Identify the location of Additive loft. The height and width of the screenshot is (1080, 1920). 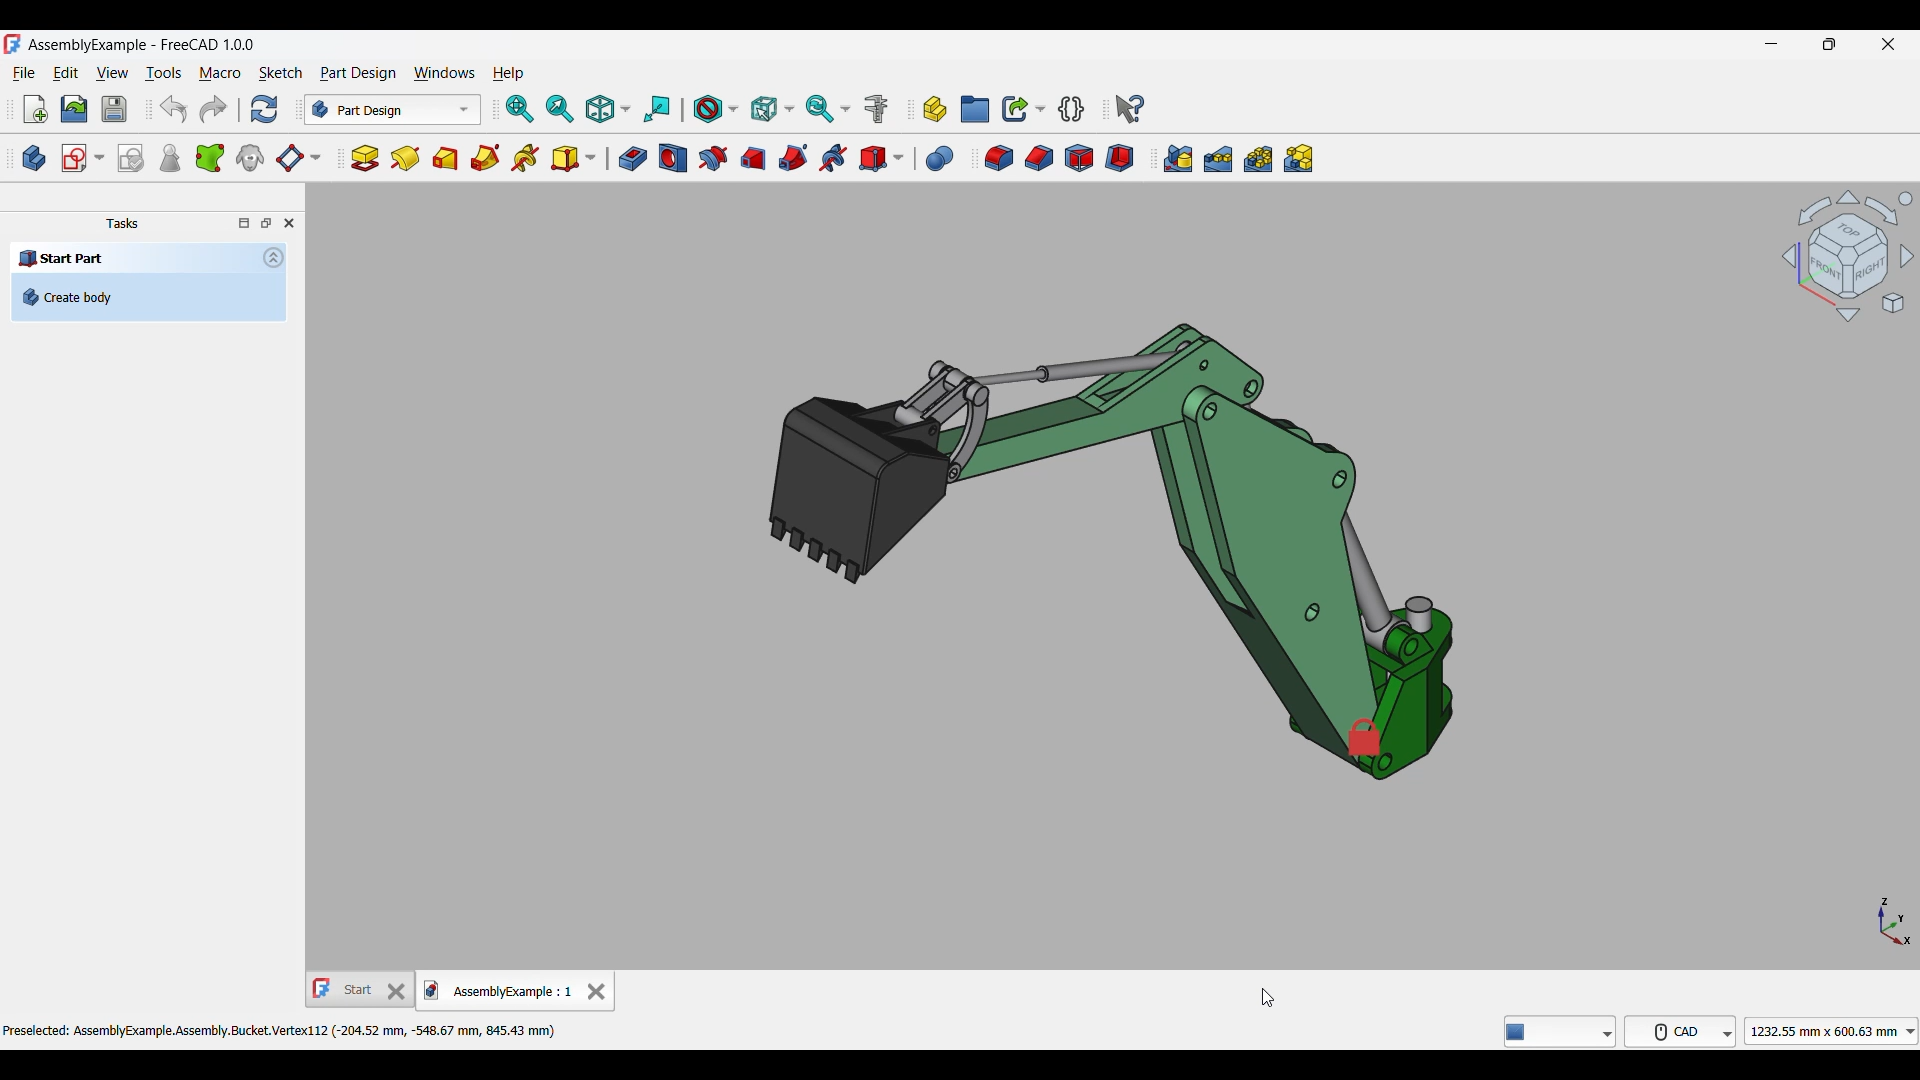
(446, 158).